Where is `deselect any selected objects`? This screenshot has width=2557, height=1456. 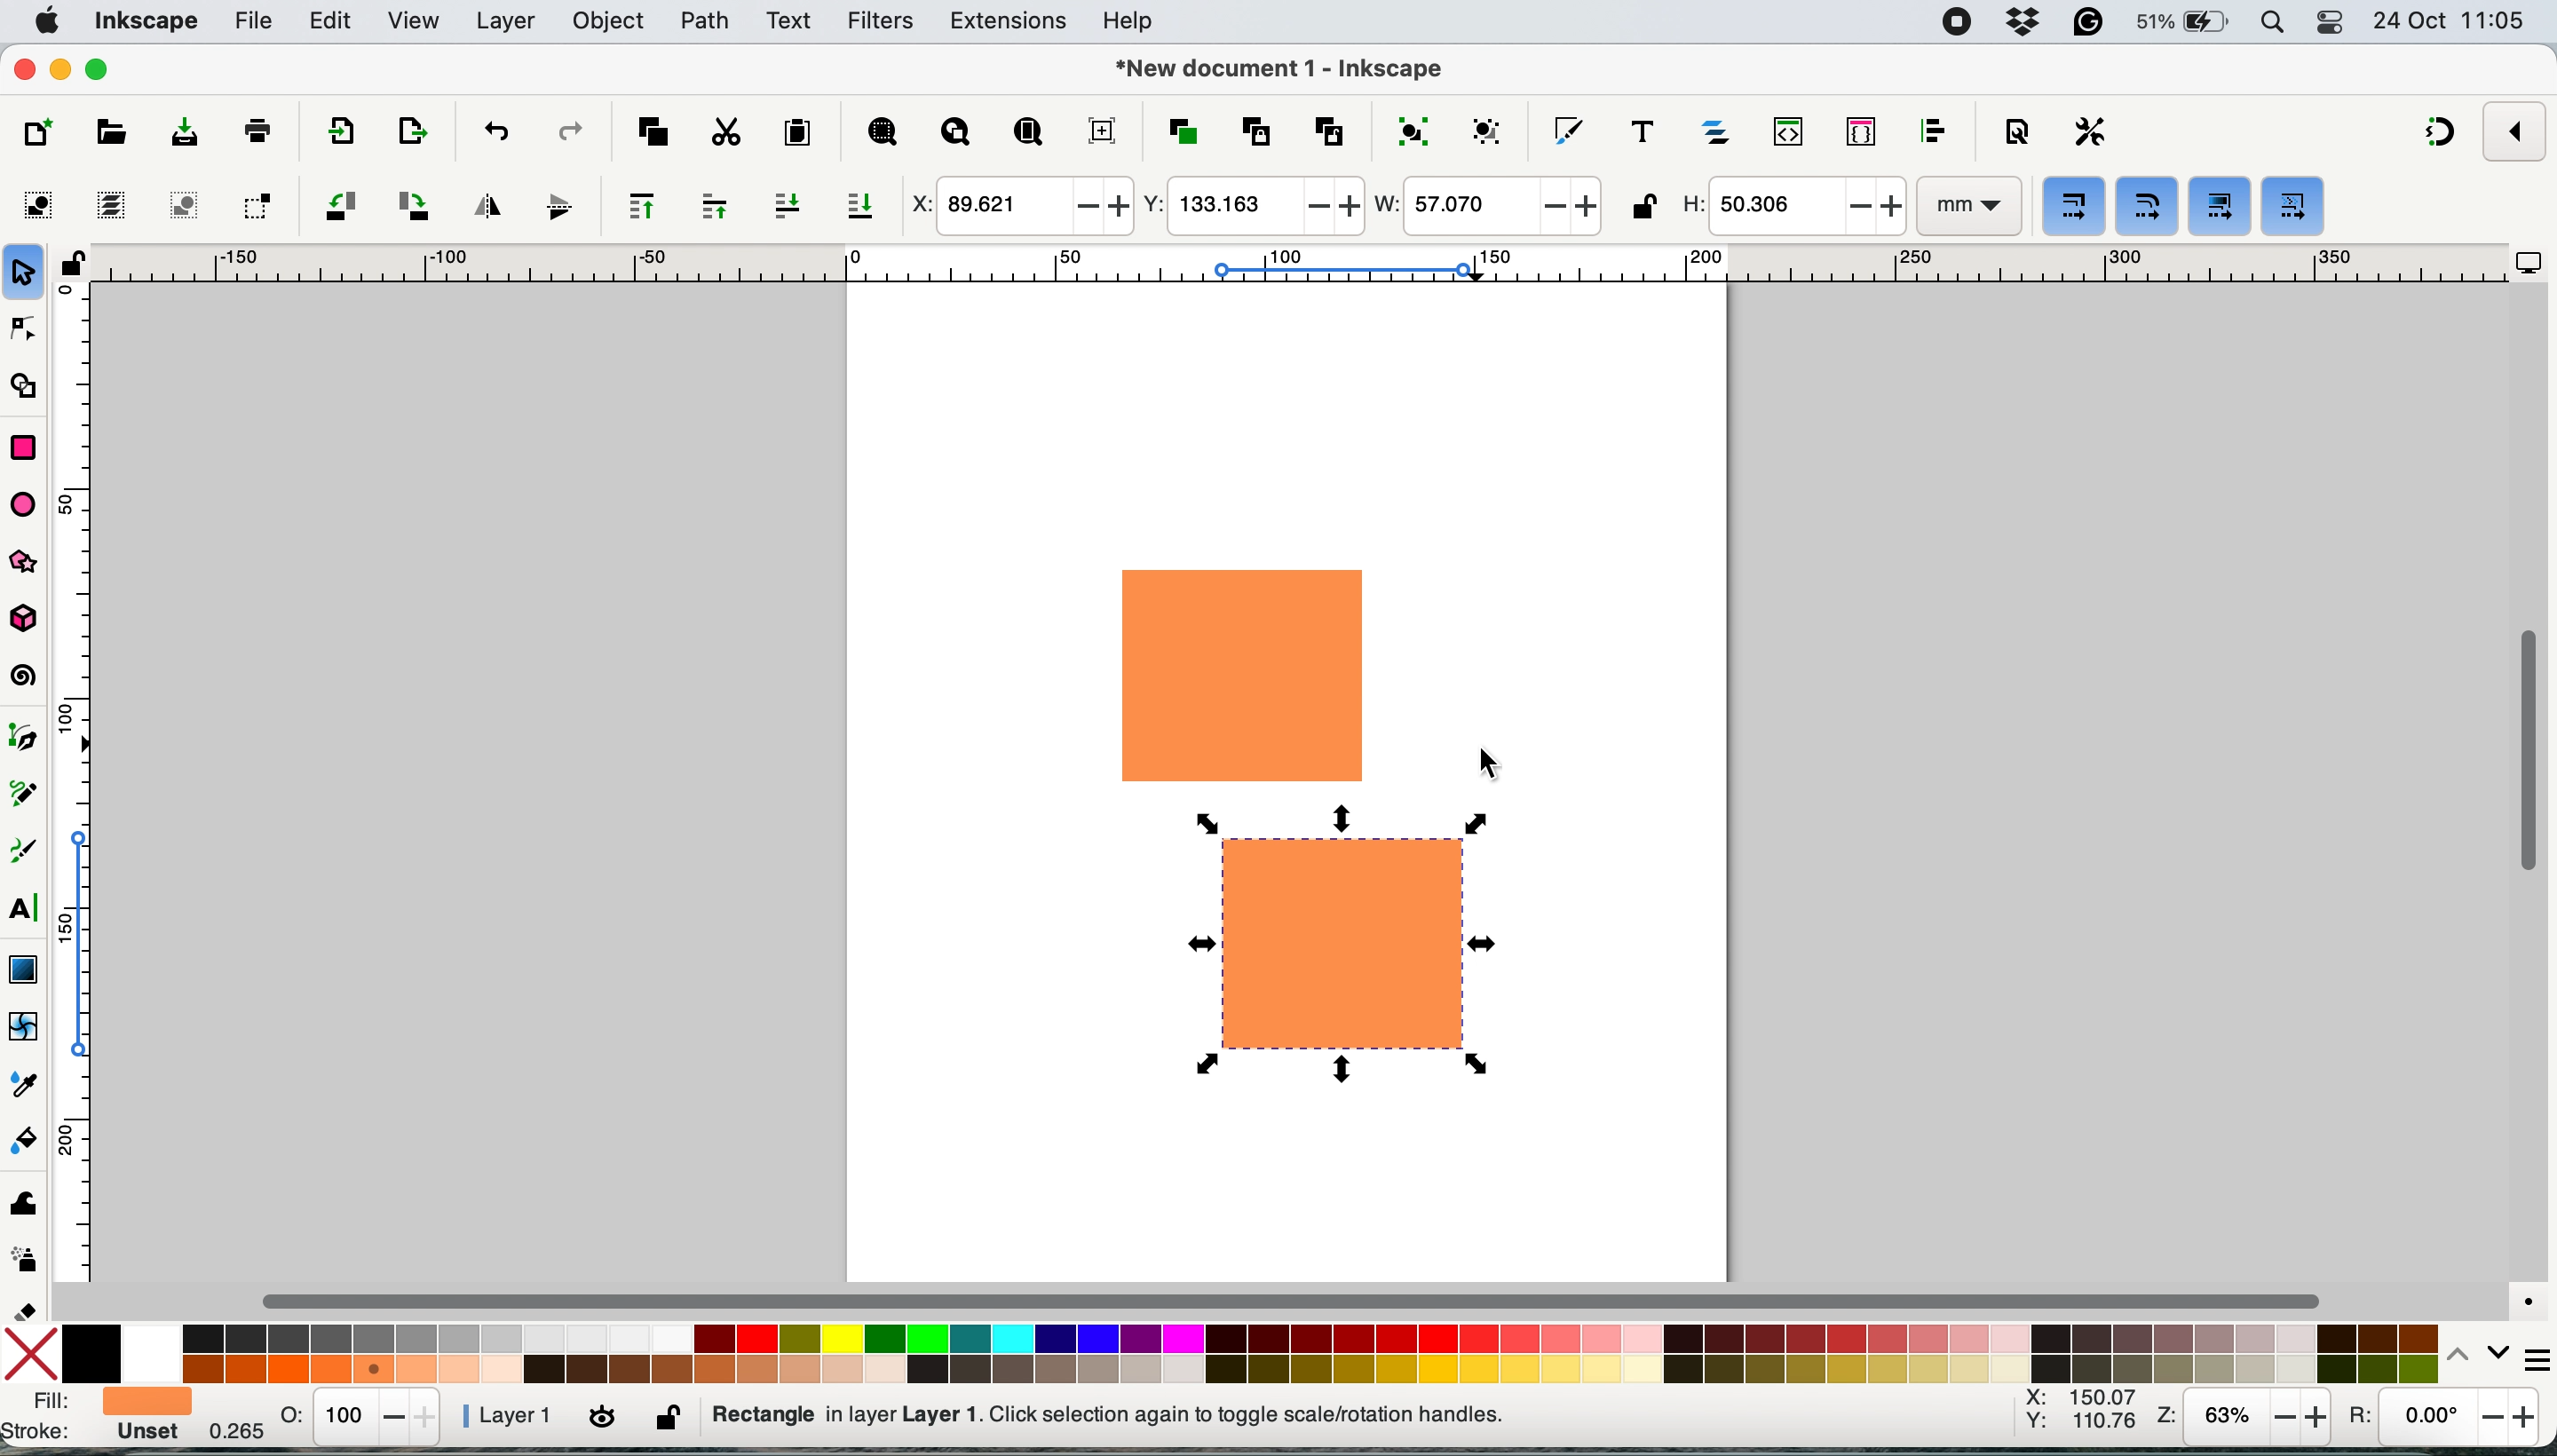
deselect any selected objects is located at coordinates (181, 205).